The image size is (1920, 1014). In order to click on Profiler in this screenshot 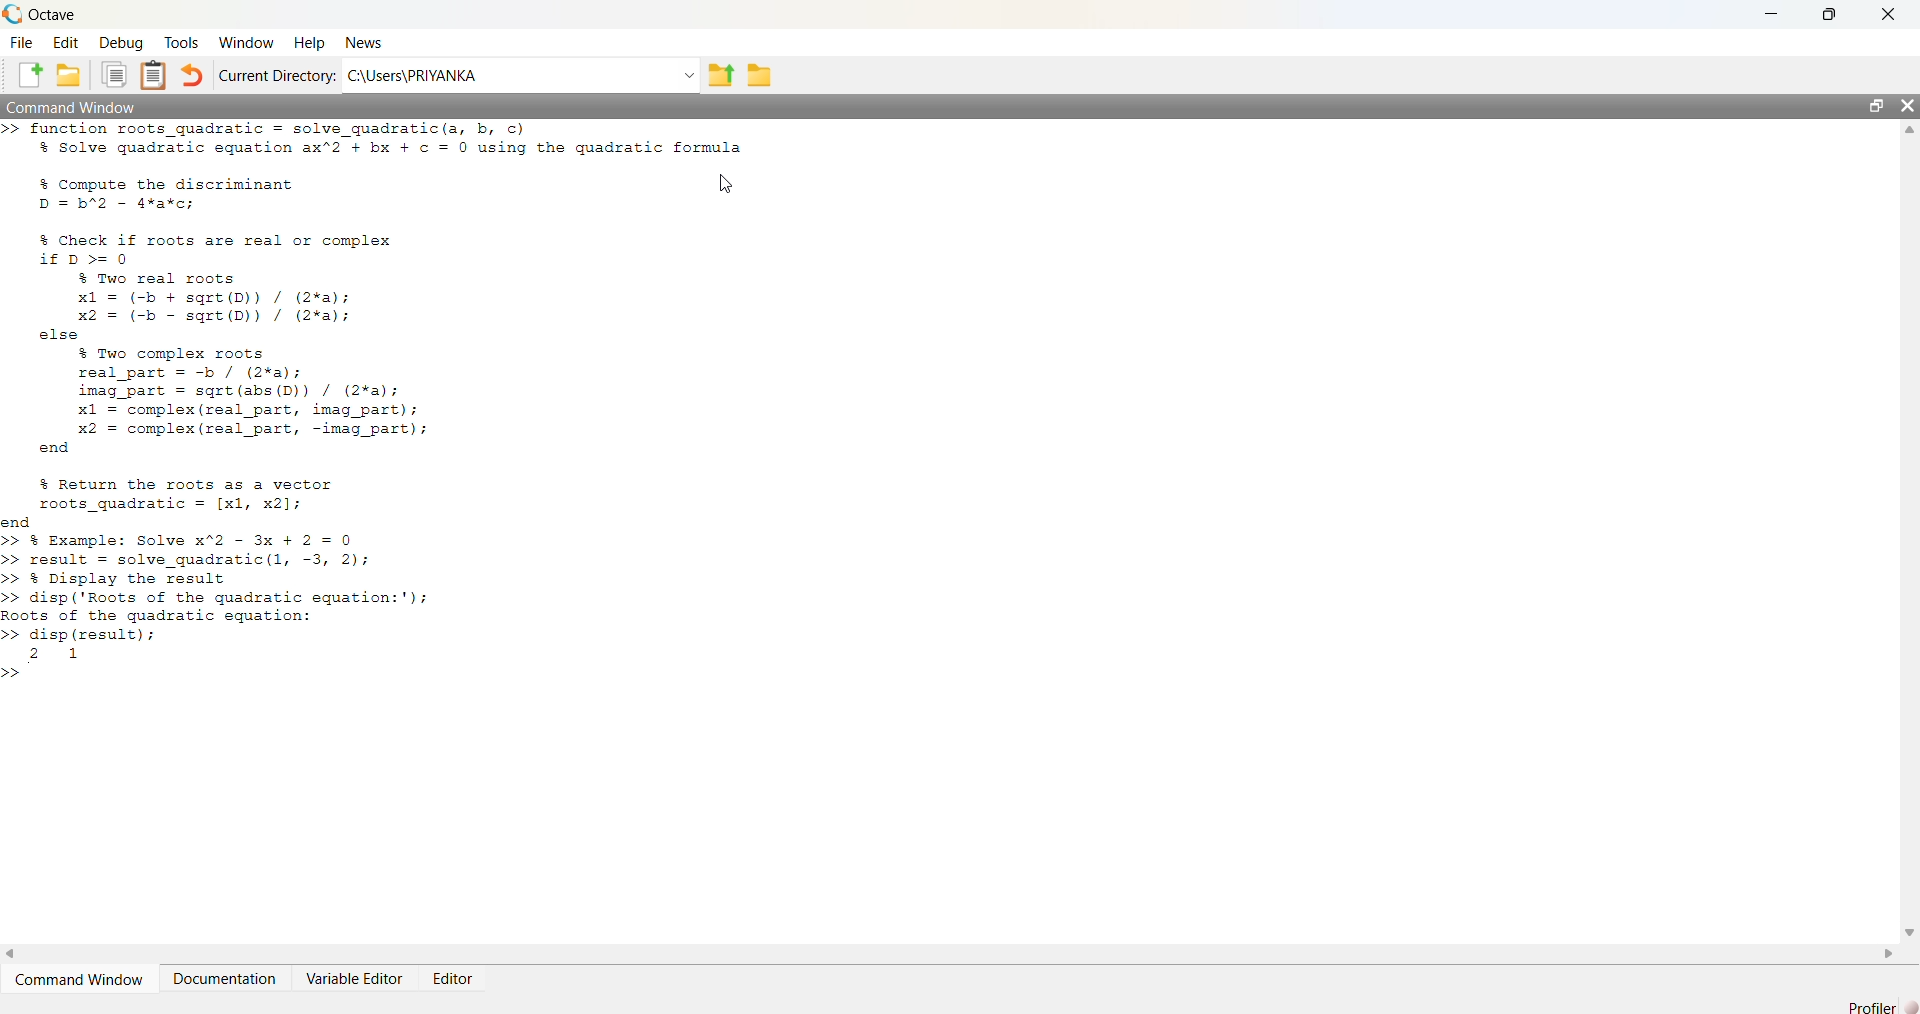, I will do `click(1882, 1006)`.